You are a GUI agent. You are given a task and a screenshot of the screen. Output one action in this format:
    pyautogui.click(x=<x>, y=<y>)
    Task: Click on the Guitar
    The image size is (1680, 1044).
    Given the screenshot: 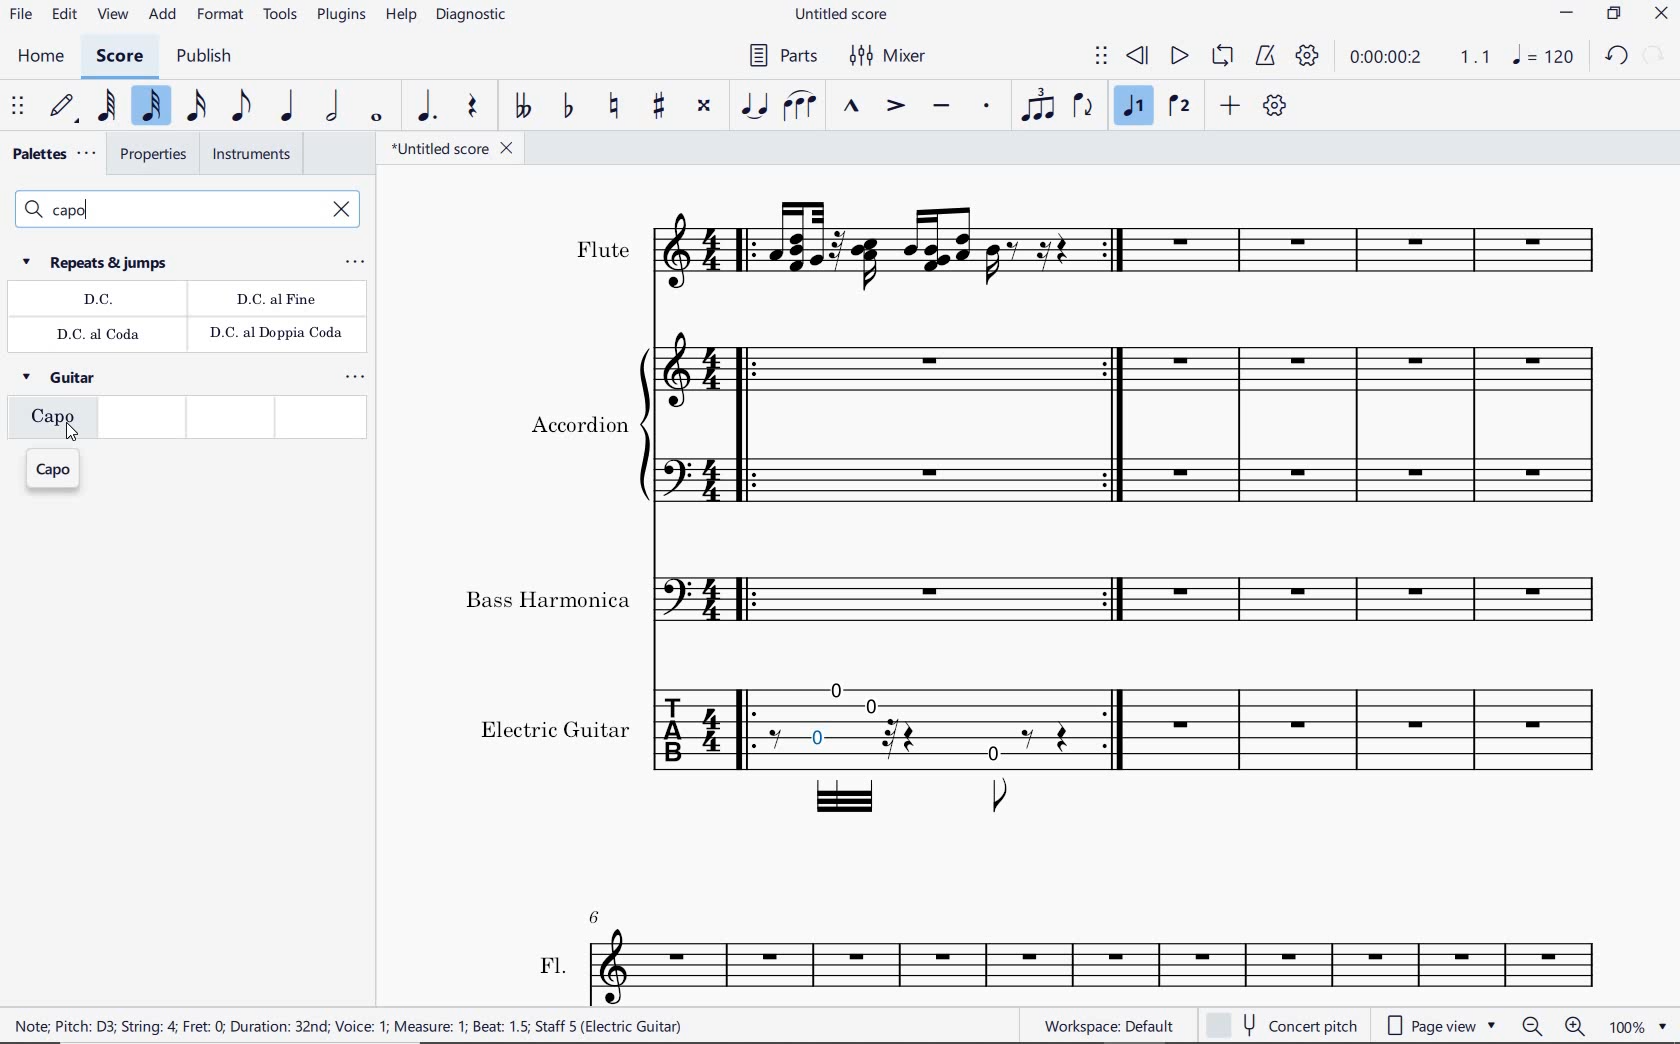 What is the action you would take?
    pyautogui.click(x=62, y=381)
    